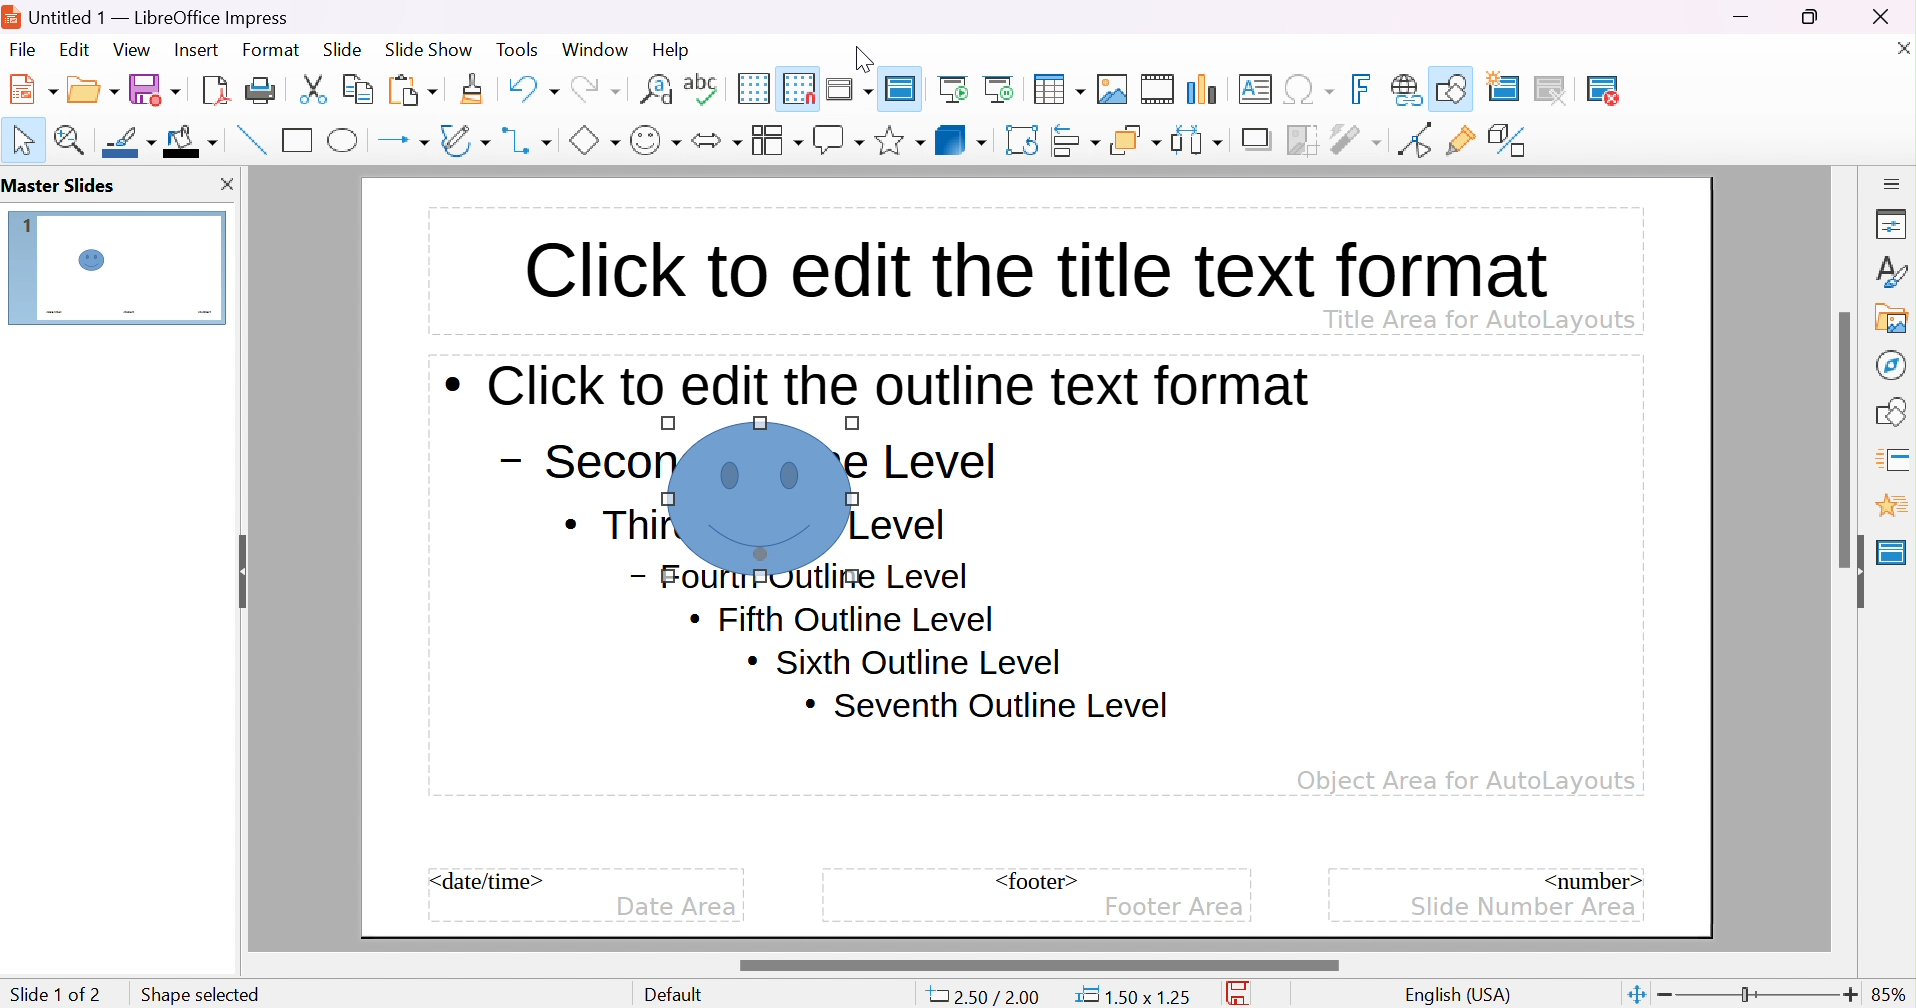 Image resolution: width=1916 pixels, height=1008 pixels. What do you see at coordinates (272, 49) in the screenshot?
I see `format` at bounding box center [272, 49].